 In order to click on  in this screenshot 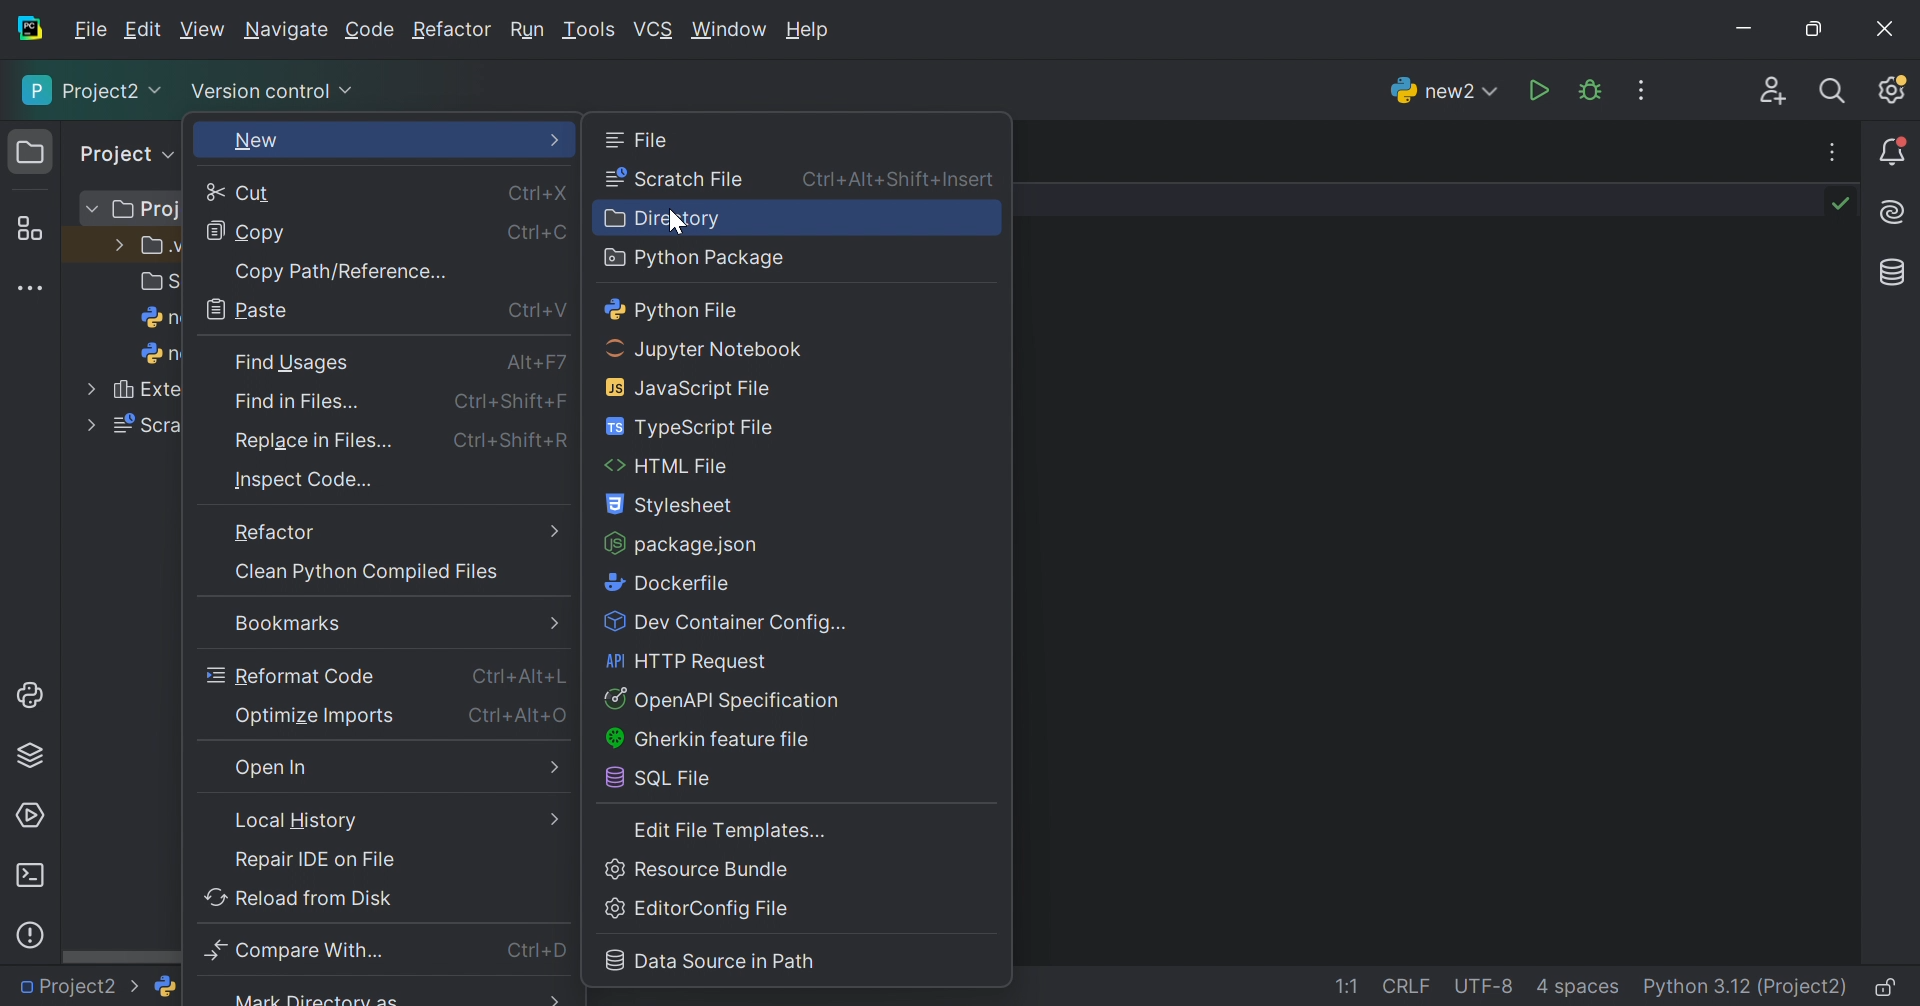, I will do `click(538, 312)`.